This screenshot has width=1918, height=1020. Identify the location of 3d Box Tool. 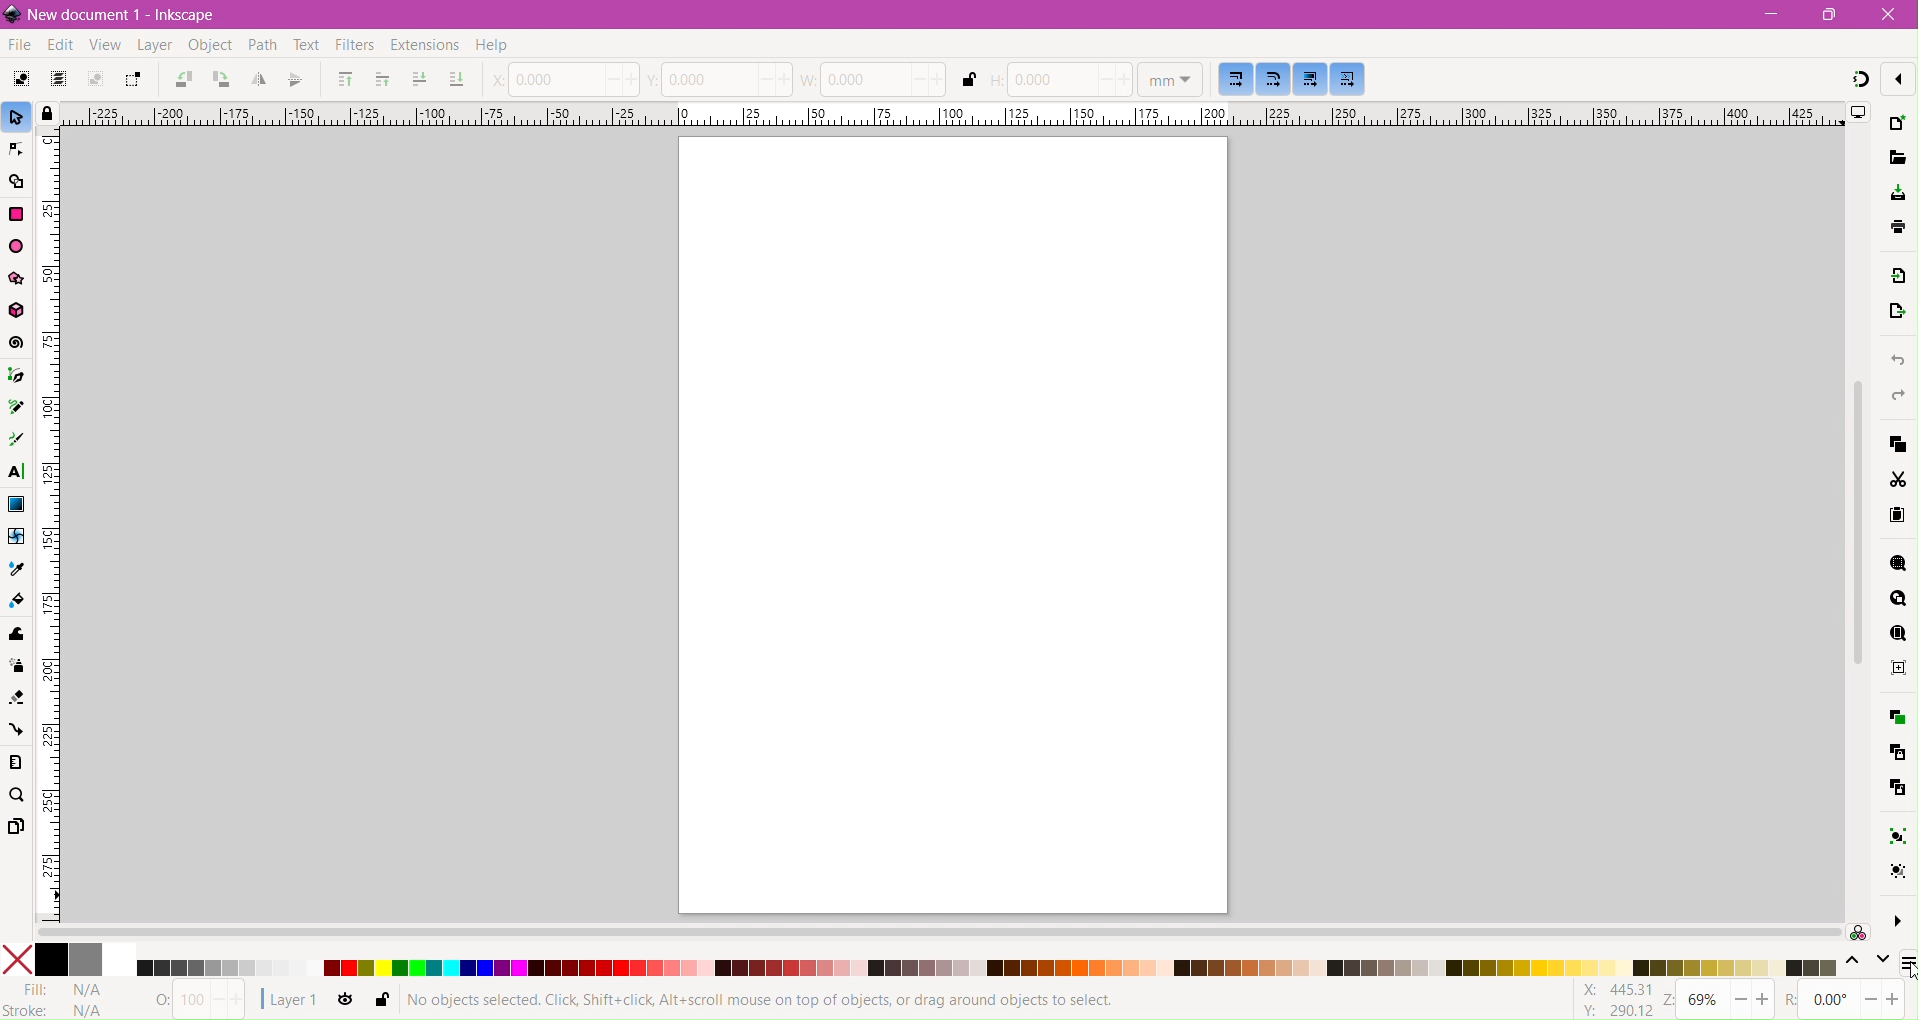
(17, 310).